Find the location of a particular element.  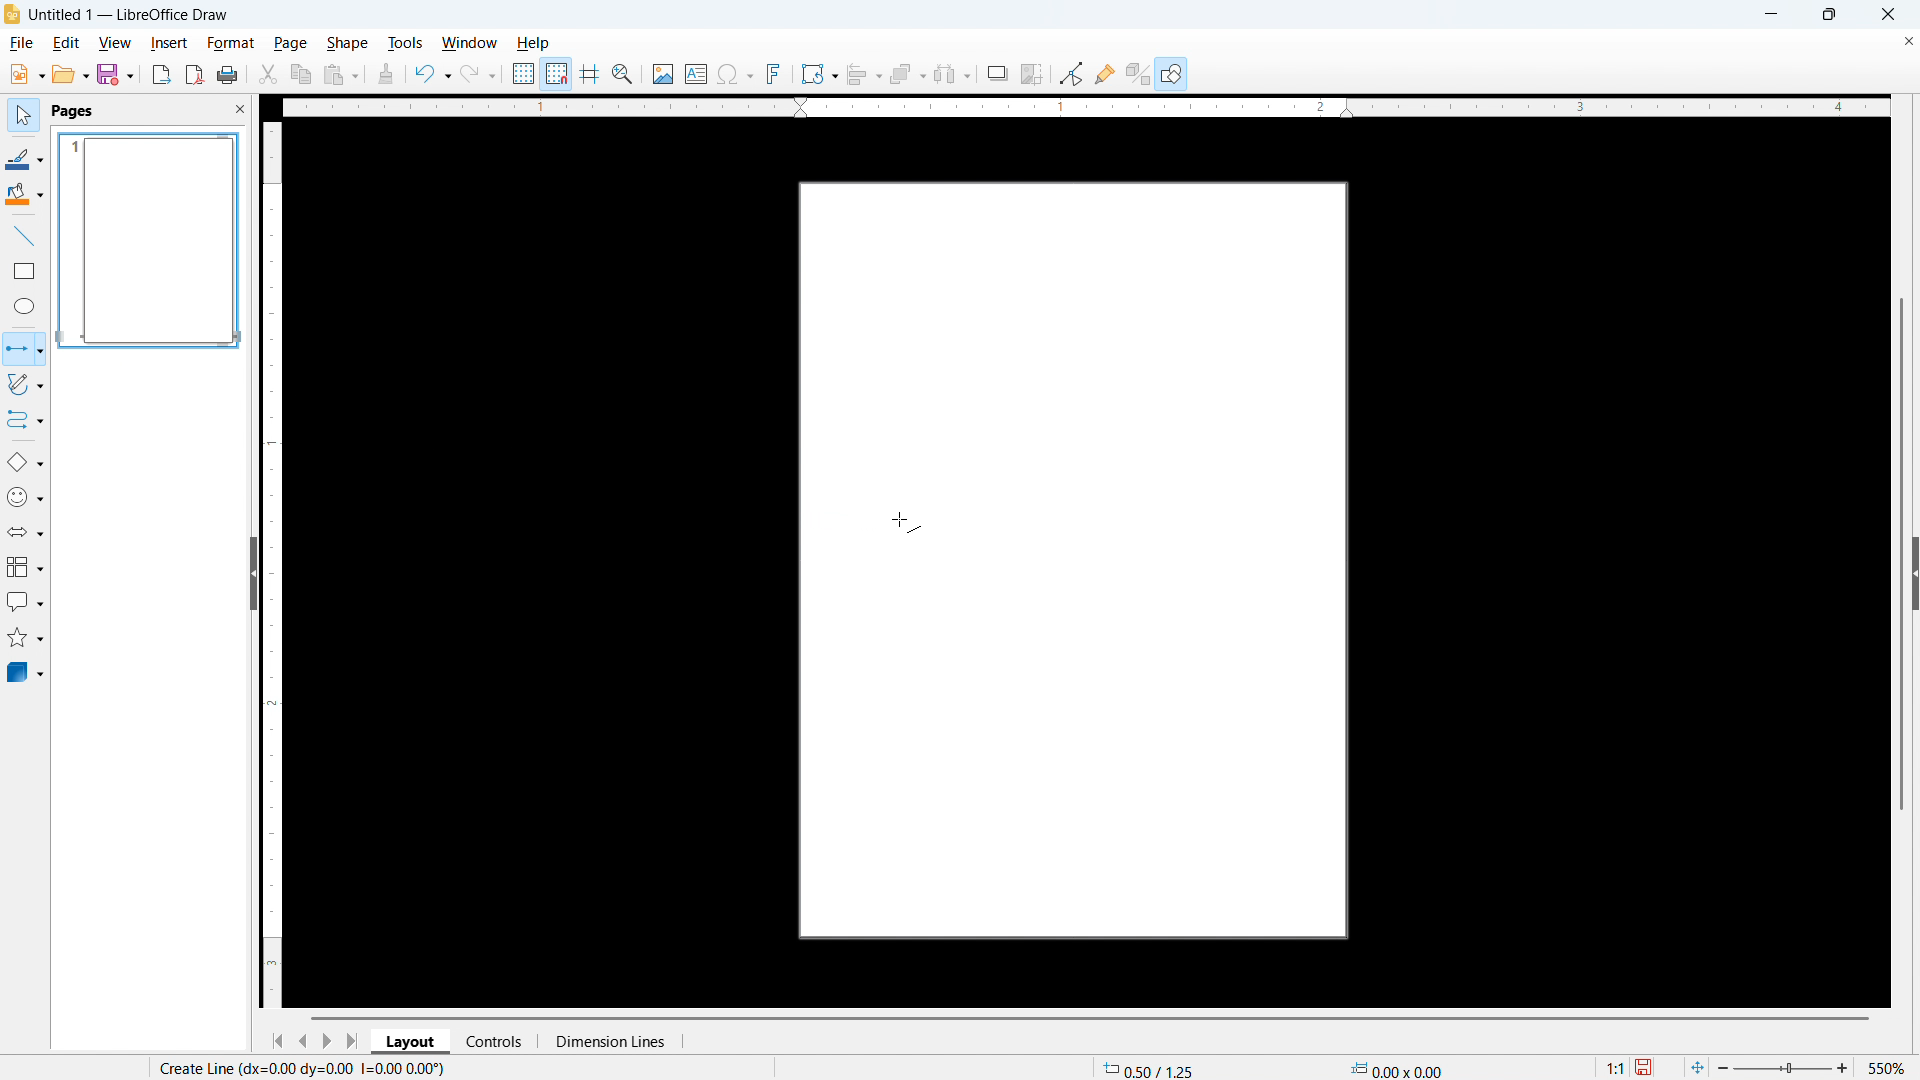

Object dimensions  is located at coordinates (1397, 1068).